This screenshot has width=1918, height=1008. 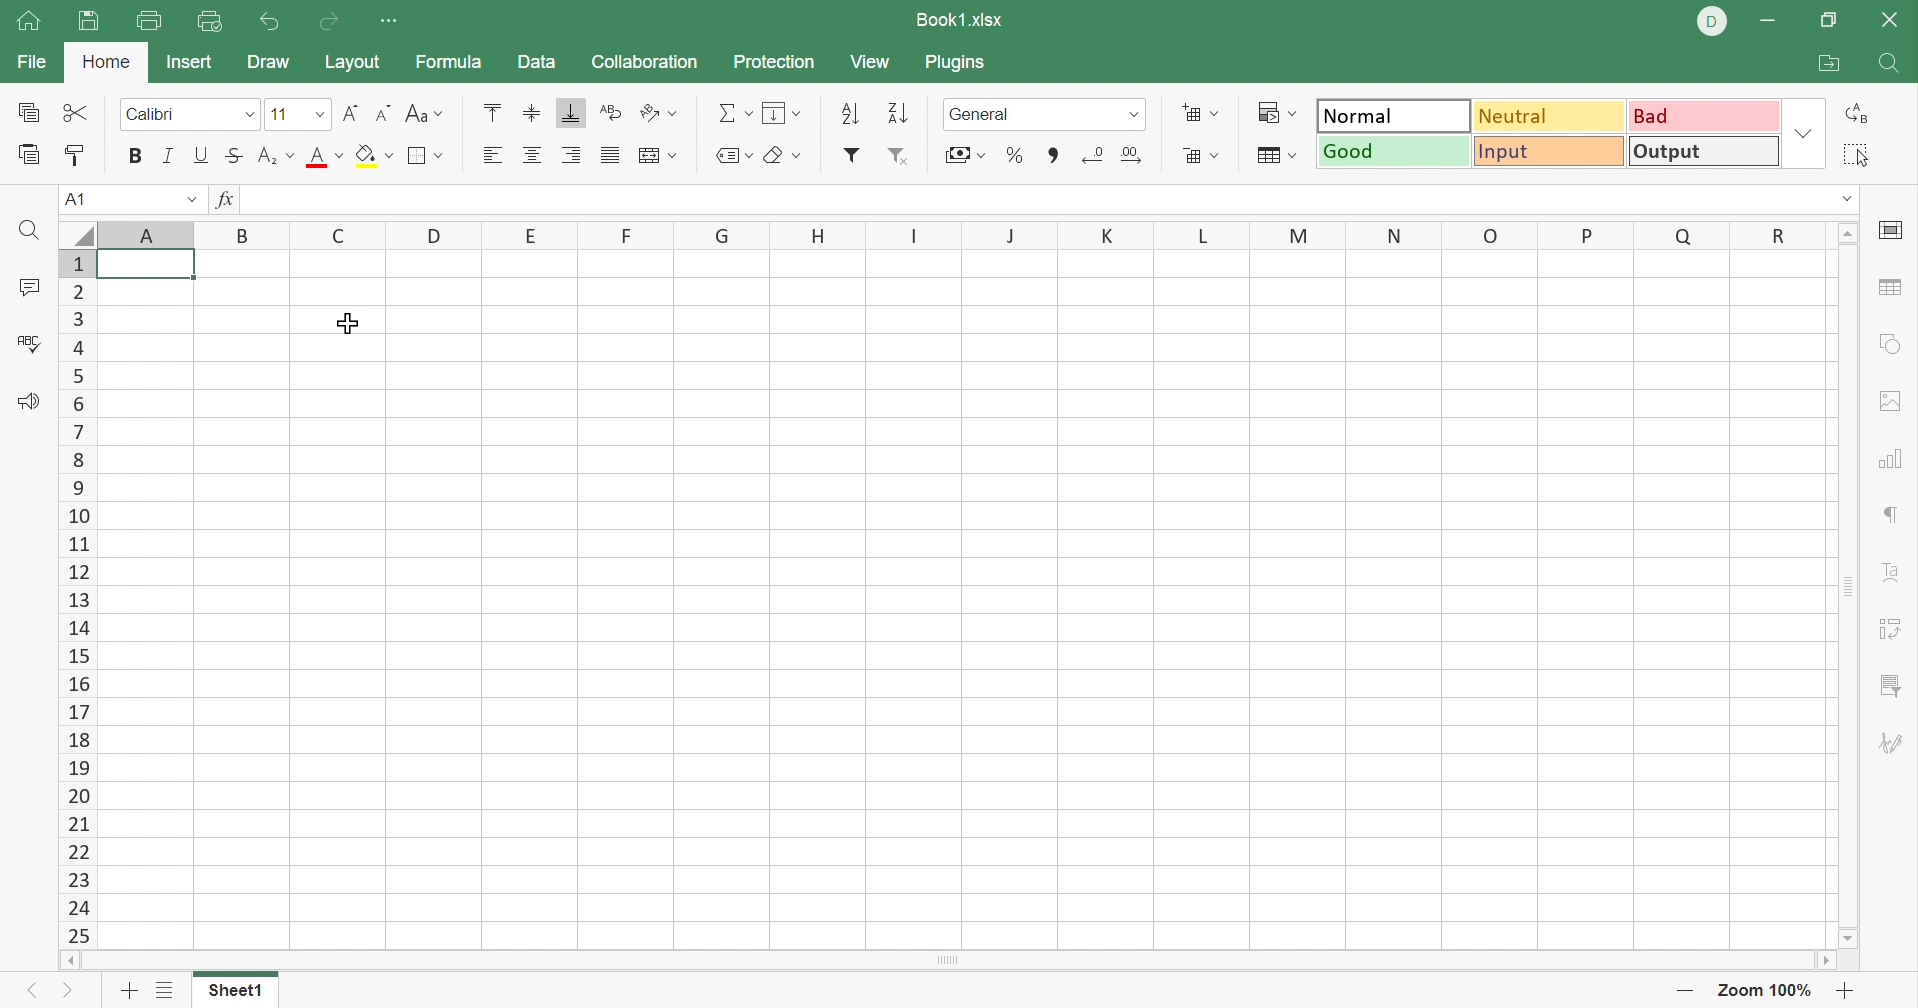 What do you see at coordinates (1890, 461) in the screenshot?
I see `Chart settings` at bounding box center [1890, 461].